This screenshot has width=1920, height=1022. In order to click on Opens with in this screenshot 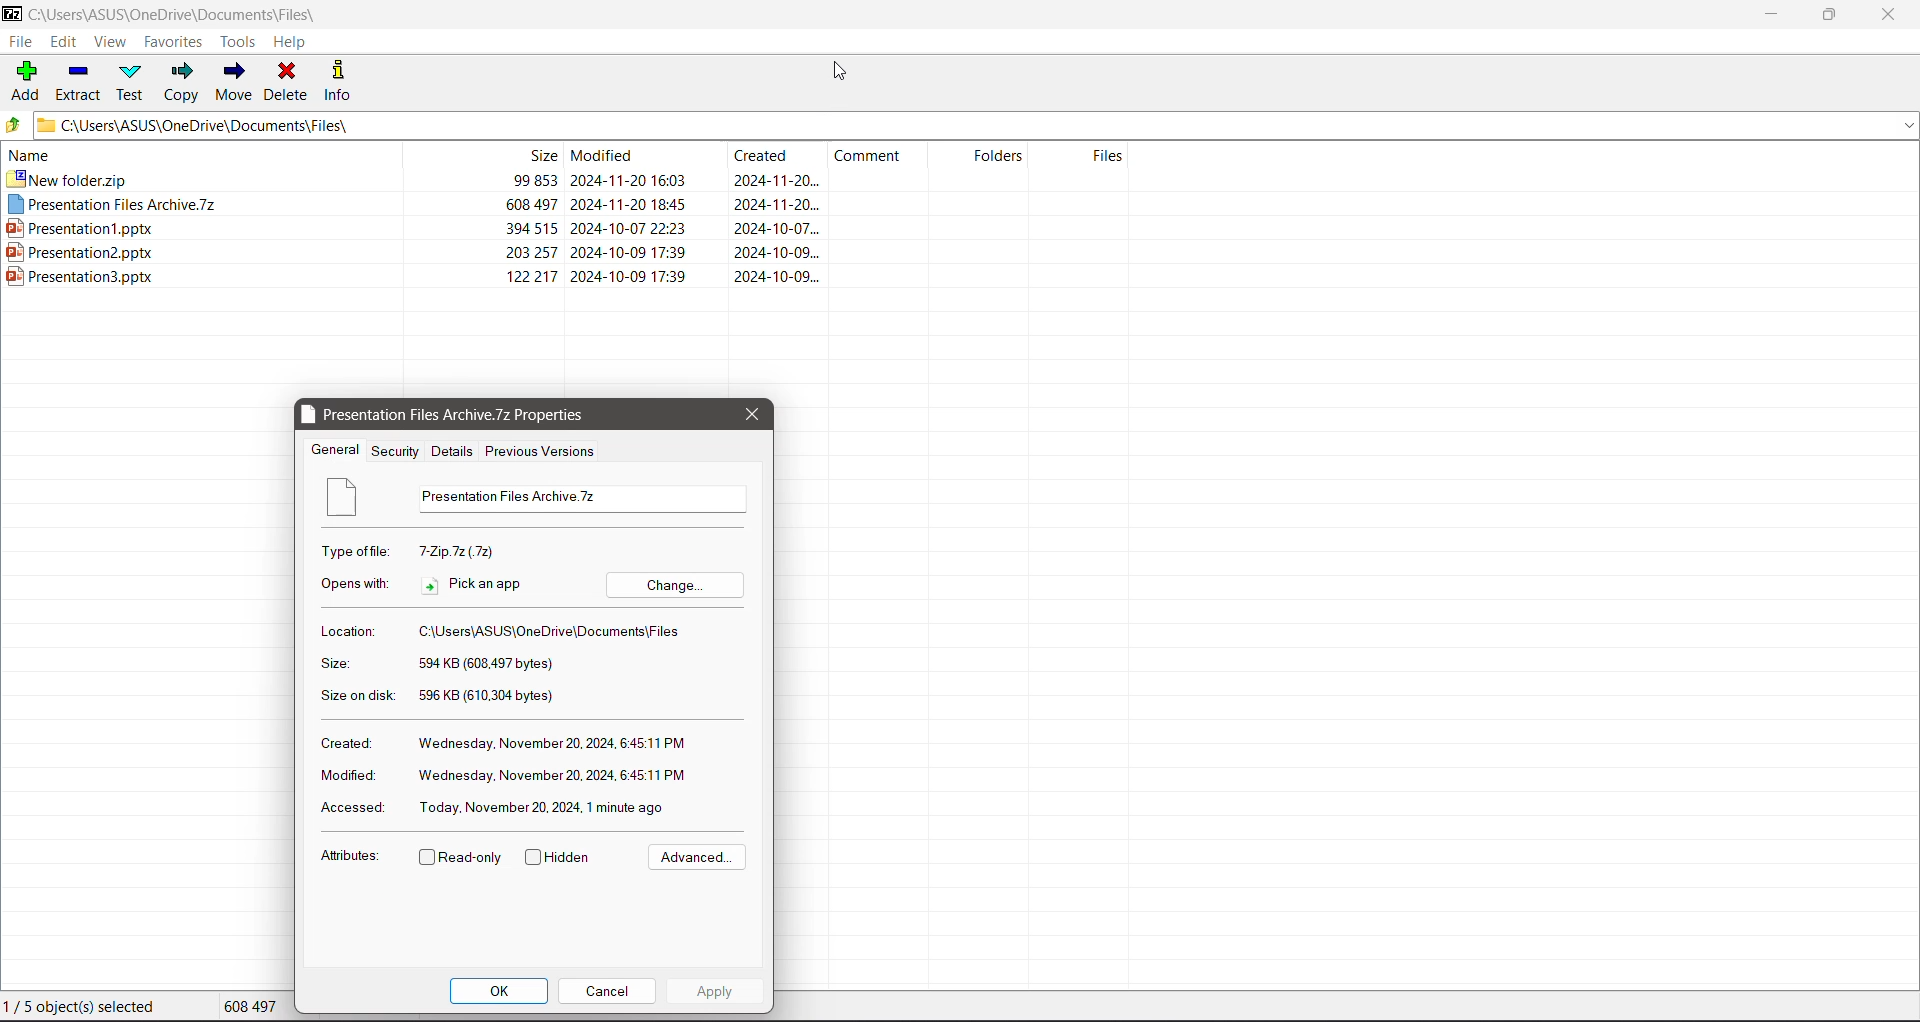, I will do `click(355, 582)`.